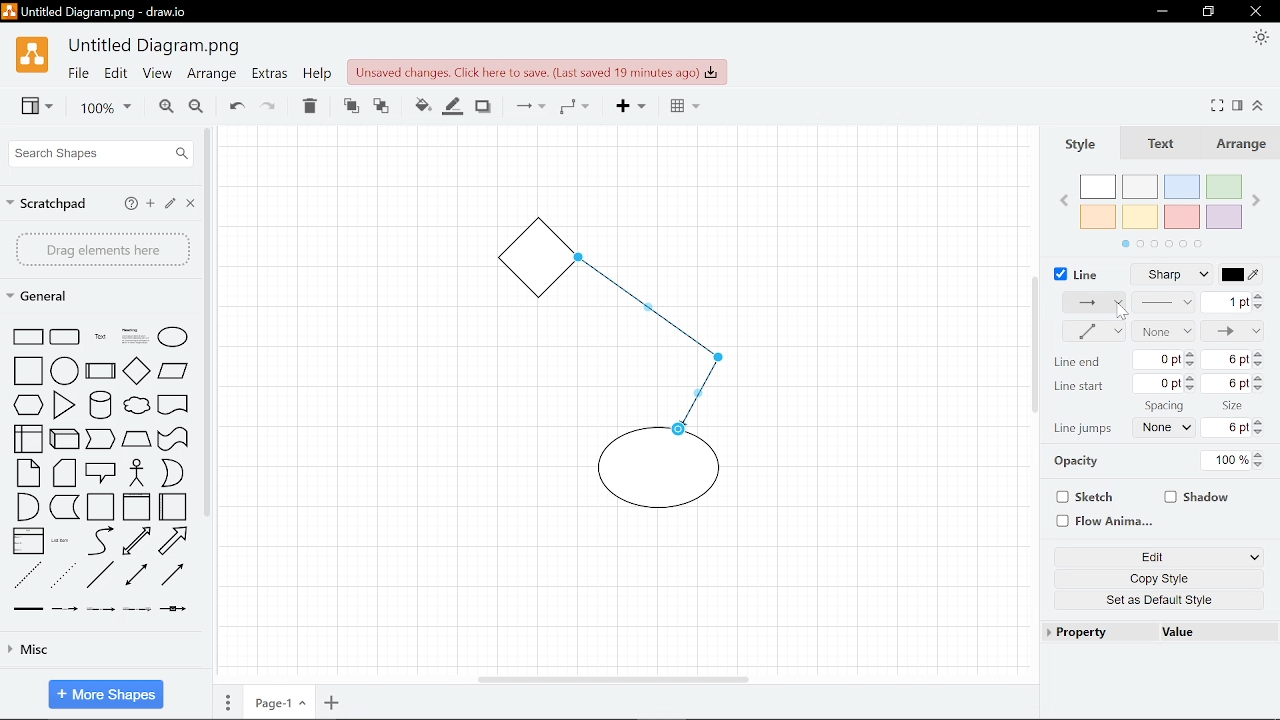  I want to click on Shape, so click(25, 336).